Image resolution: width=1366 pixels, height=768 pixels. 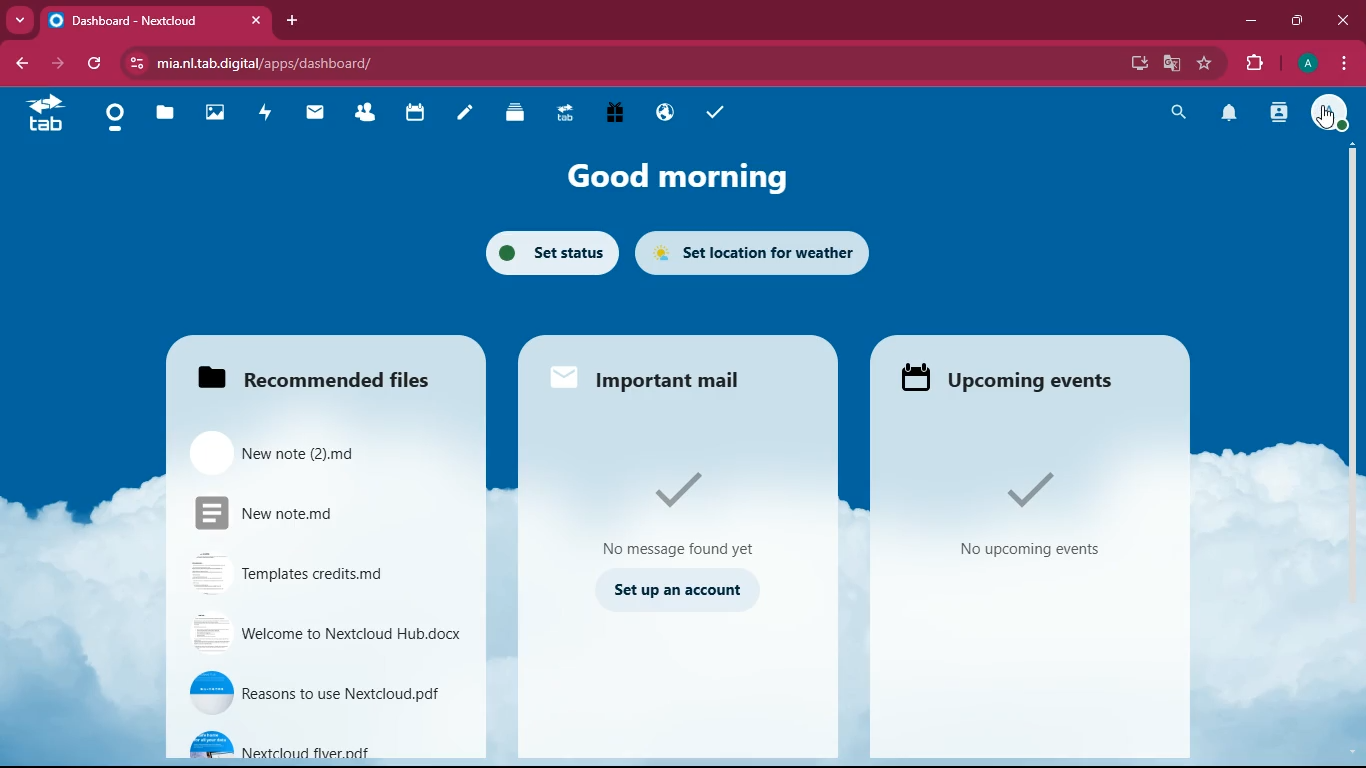 I want to click on Account, so click(x=1330, y=112).